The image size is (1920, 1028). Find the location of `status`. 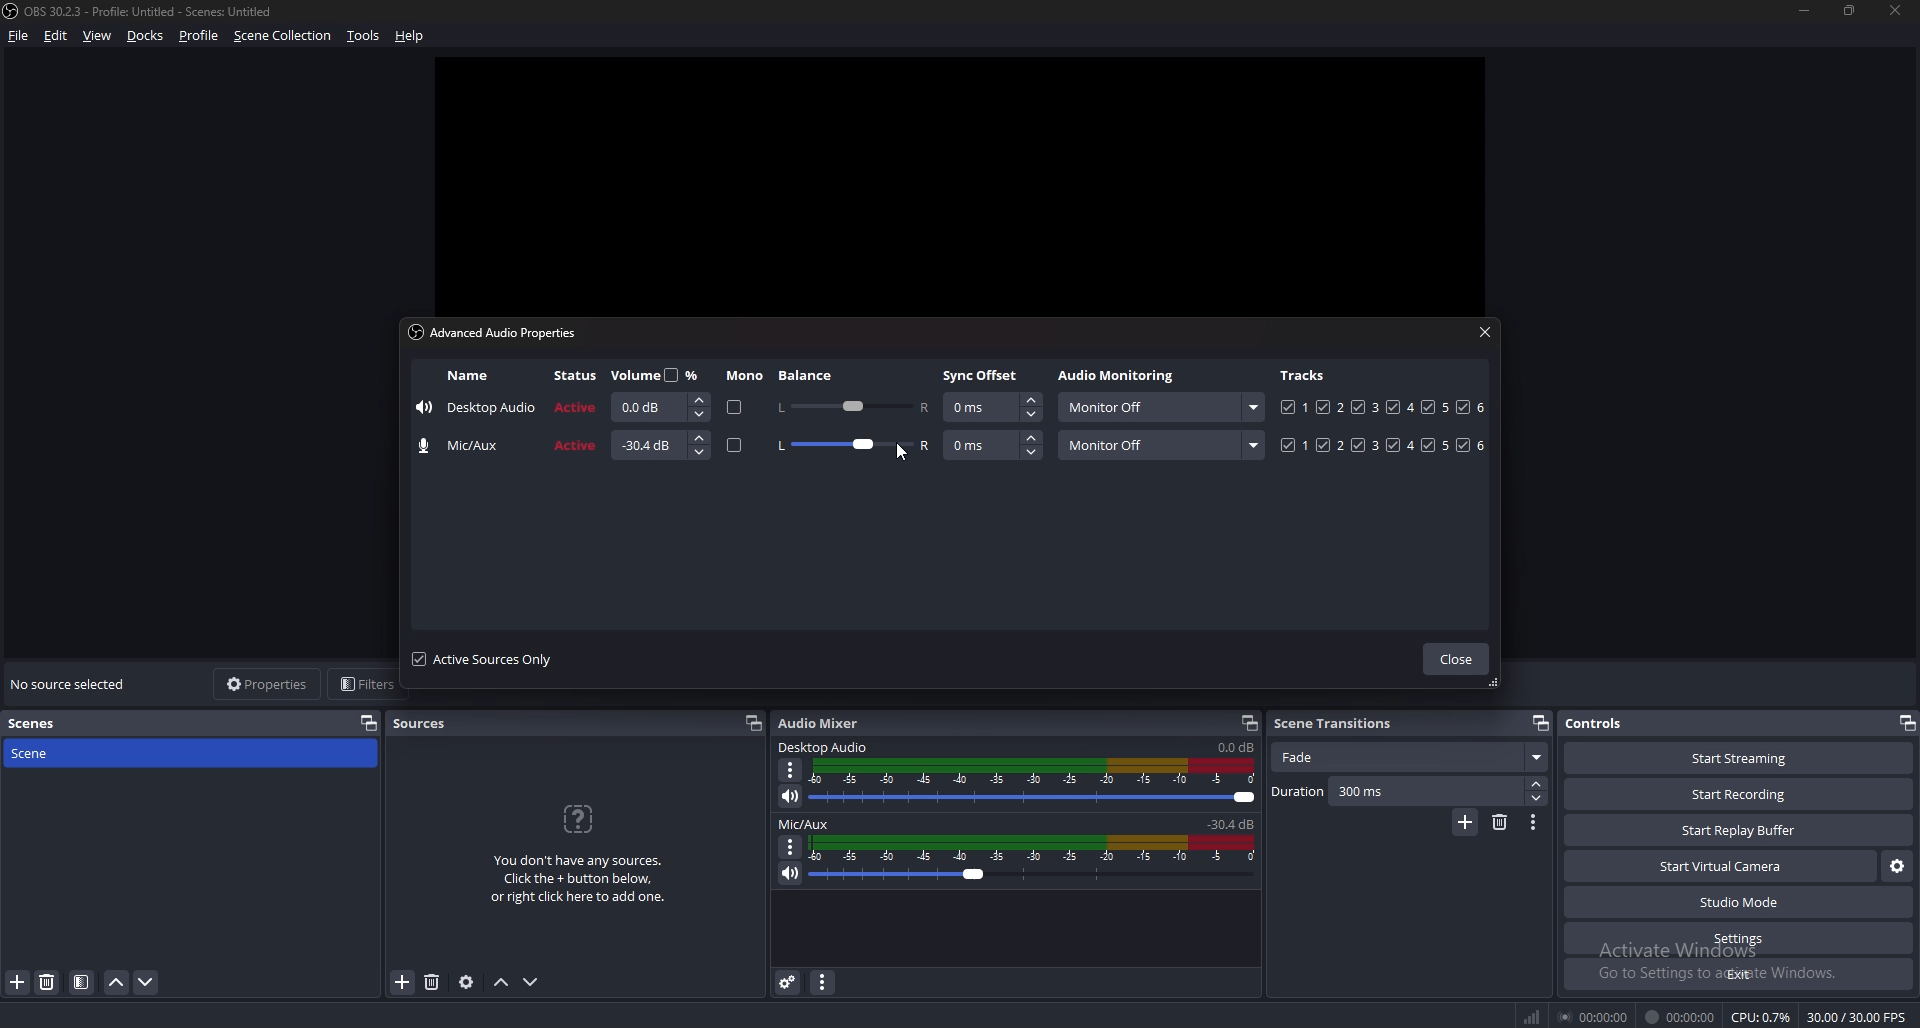

status is located at coordinates (576, 409).